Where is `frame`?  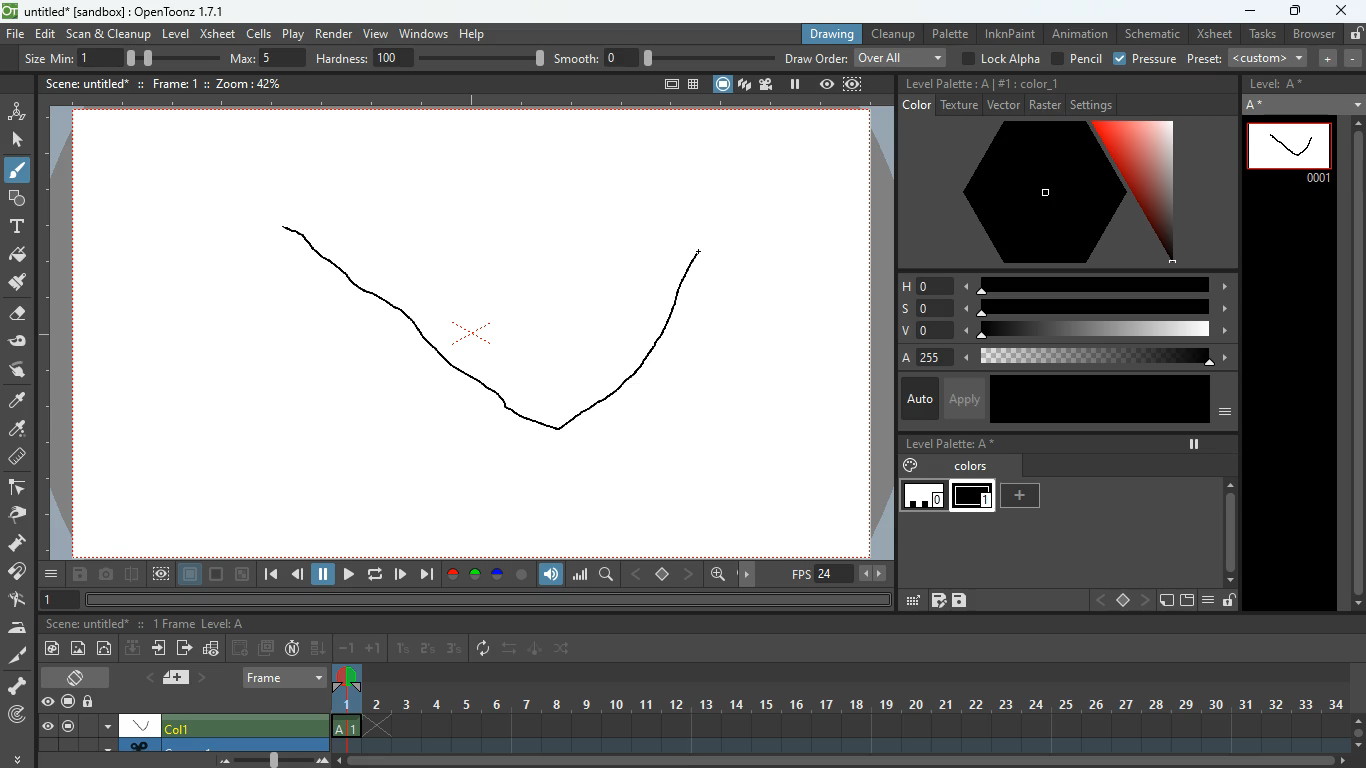 frame is located at coordinates (161, 575).